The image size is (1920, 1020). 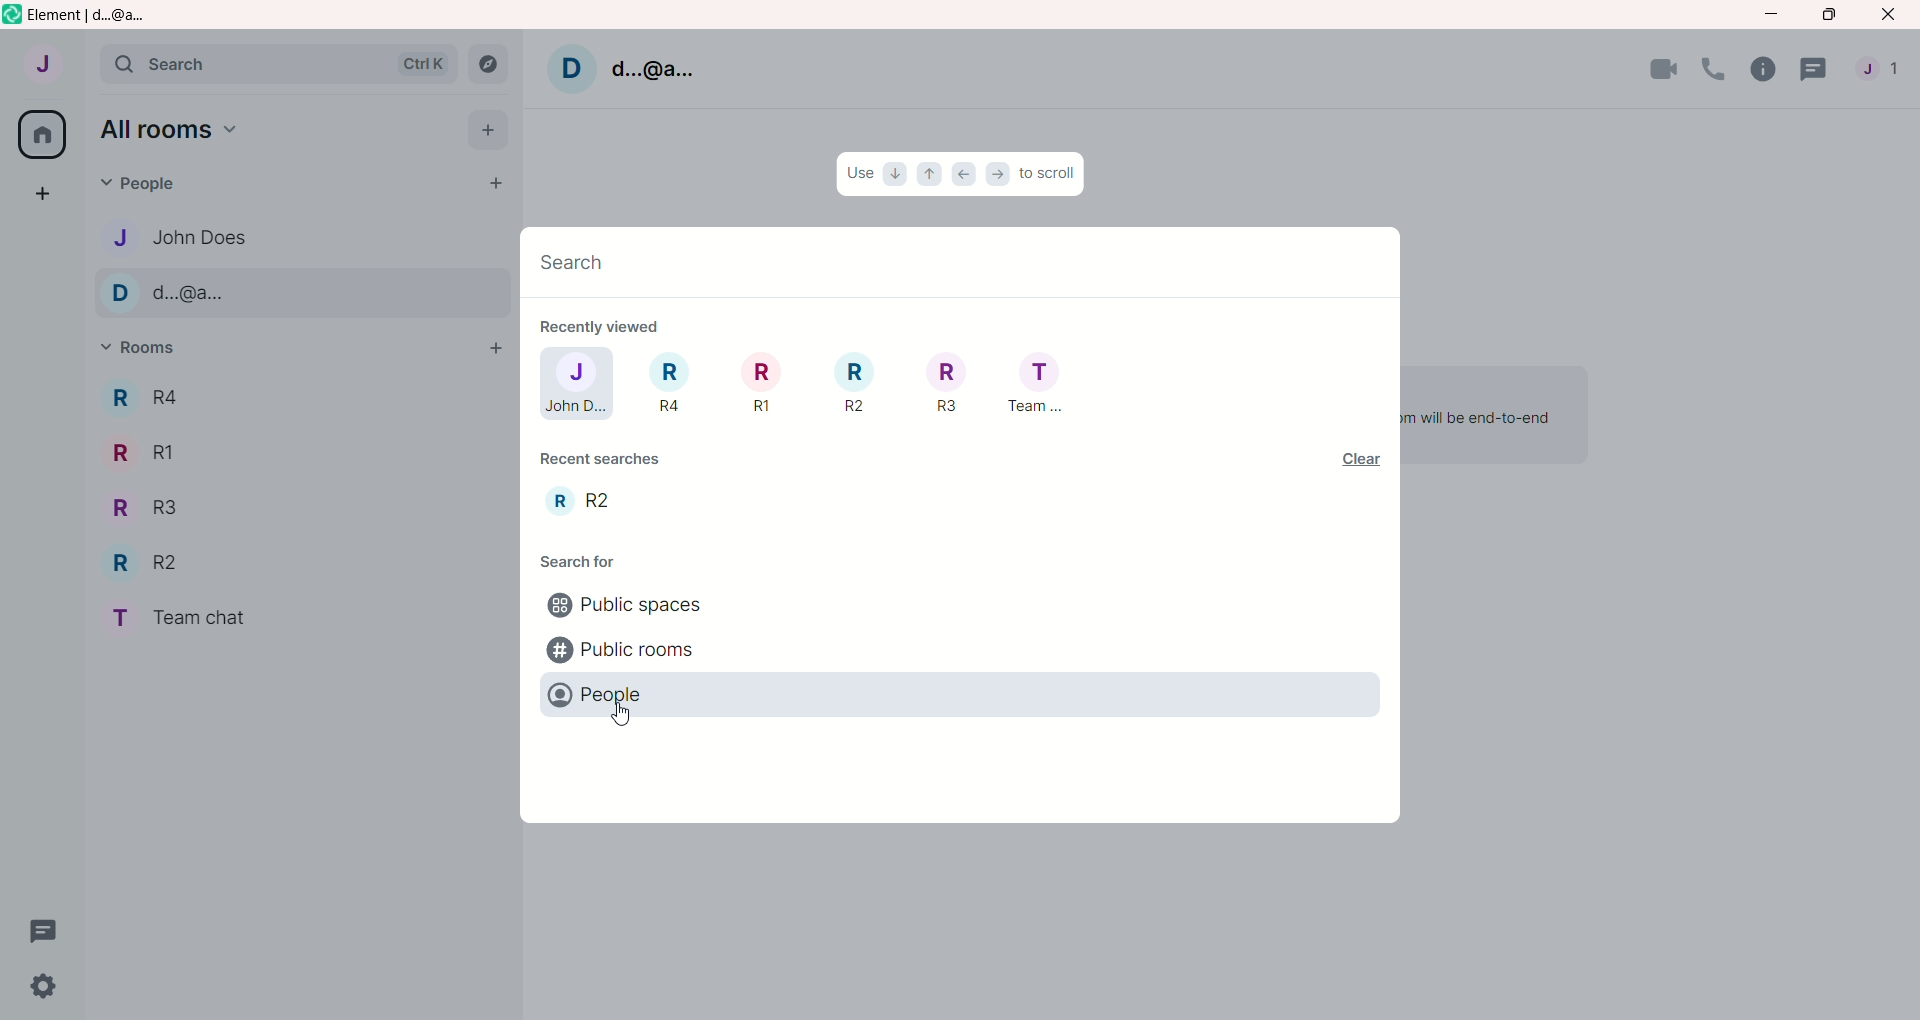 I want to click on team chat, so click(x=1035, y=385).